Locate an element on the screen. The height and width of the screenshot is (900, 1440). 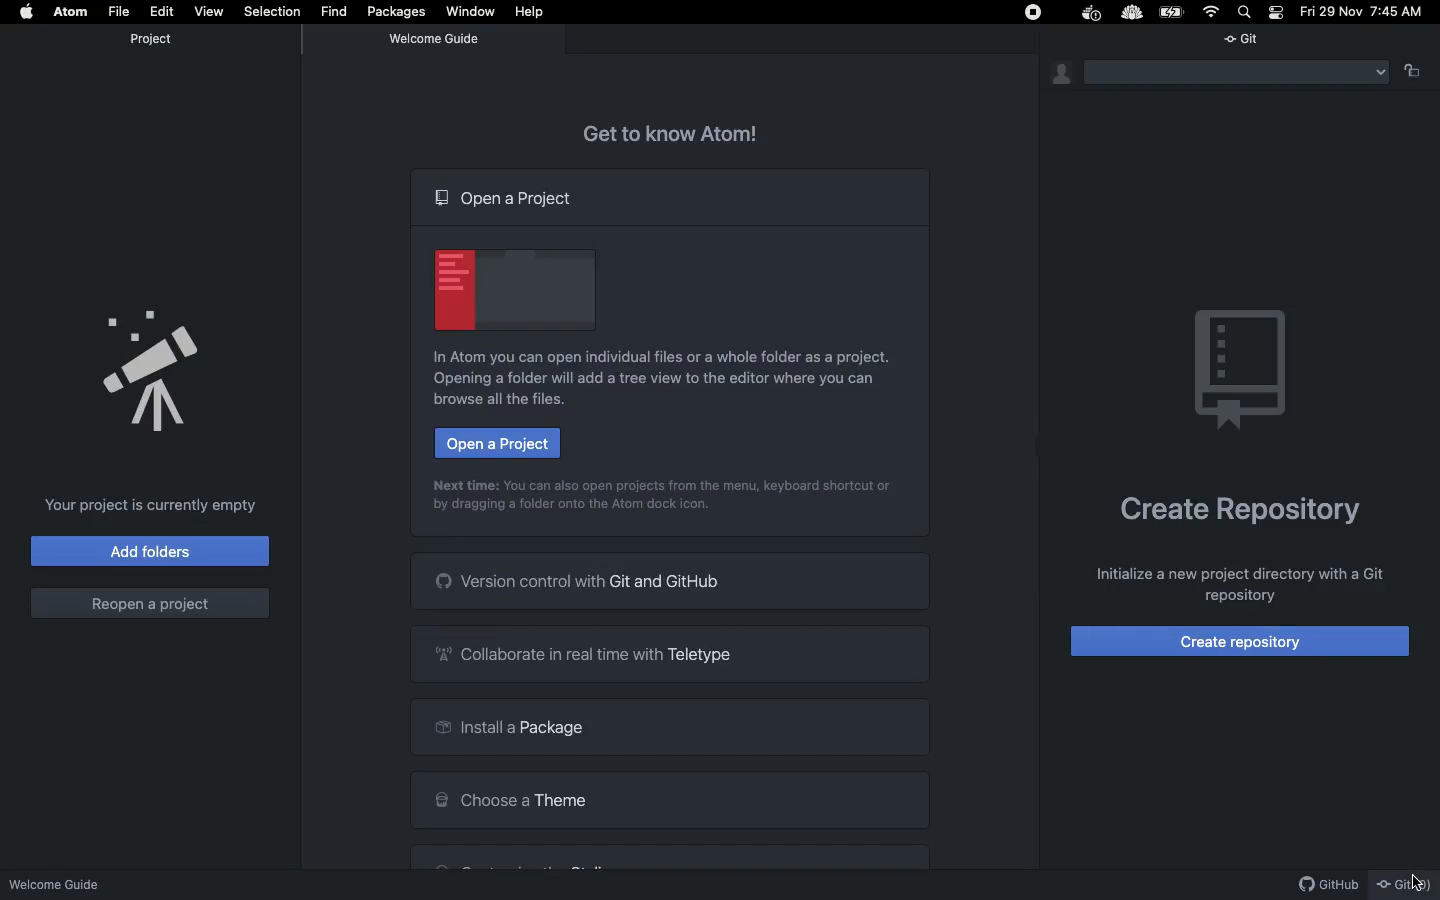
Apple logo is located at coordinates (29, 11).